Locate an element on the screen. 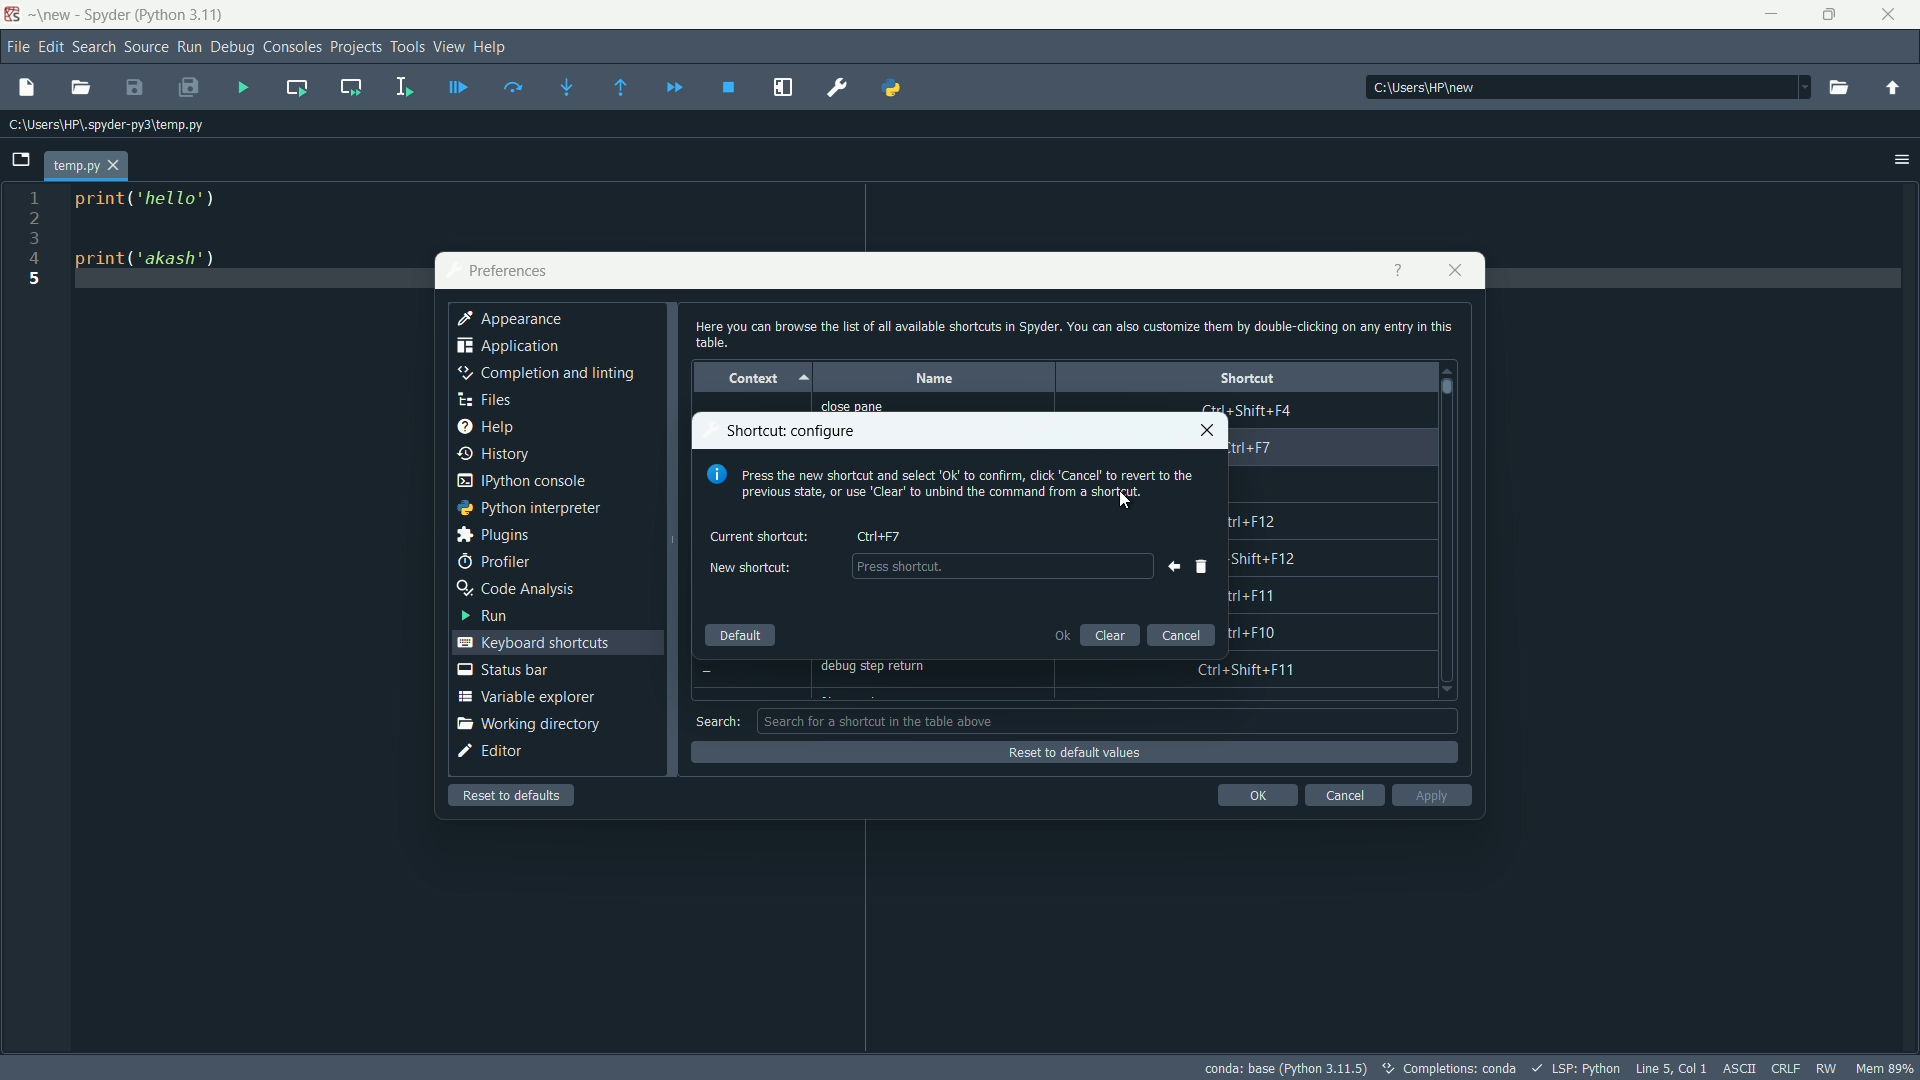  python interpreter is located at coordinates (528, 508).